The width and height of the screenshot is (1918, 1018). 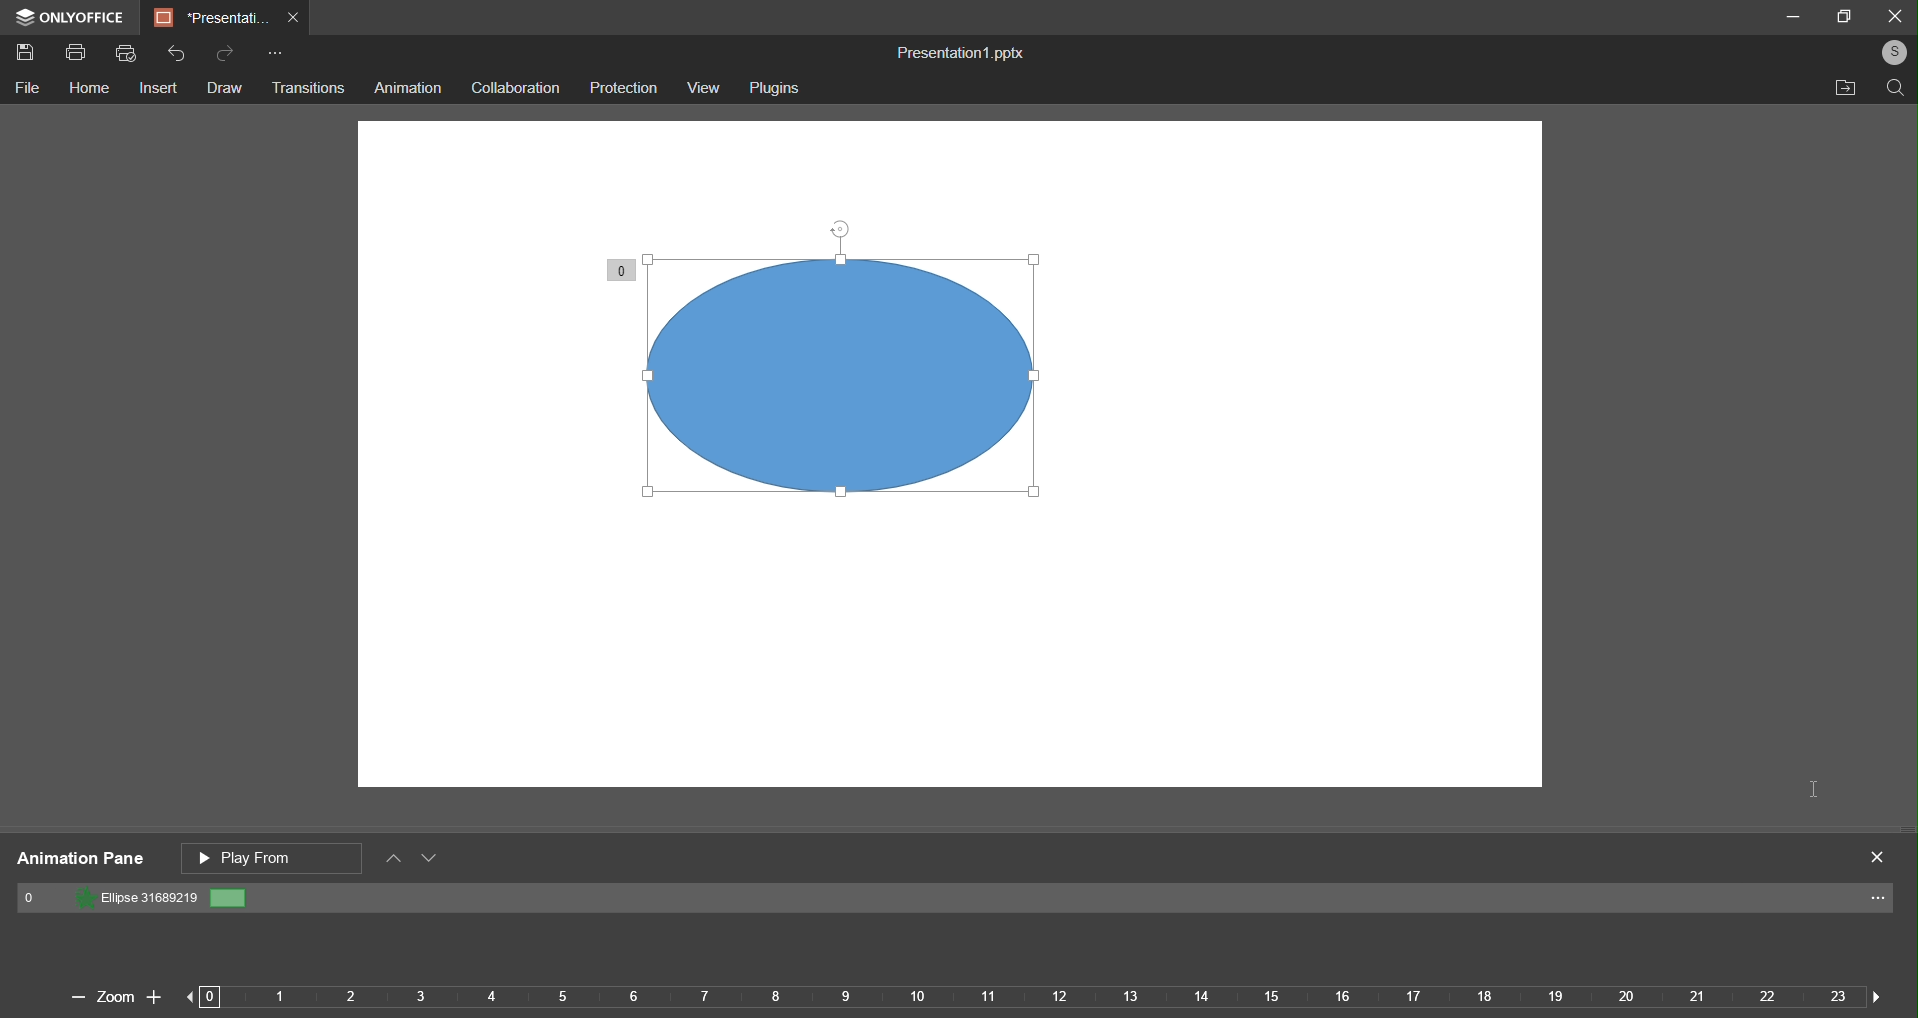 What do you see at coordinates (433, 861) in the screenshot?
I see `move down` at bounding box center [433, 861].